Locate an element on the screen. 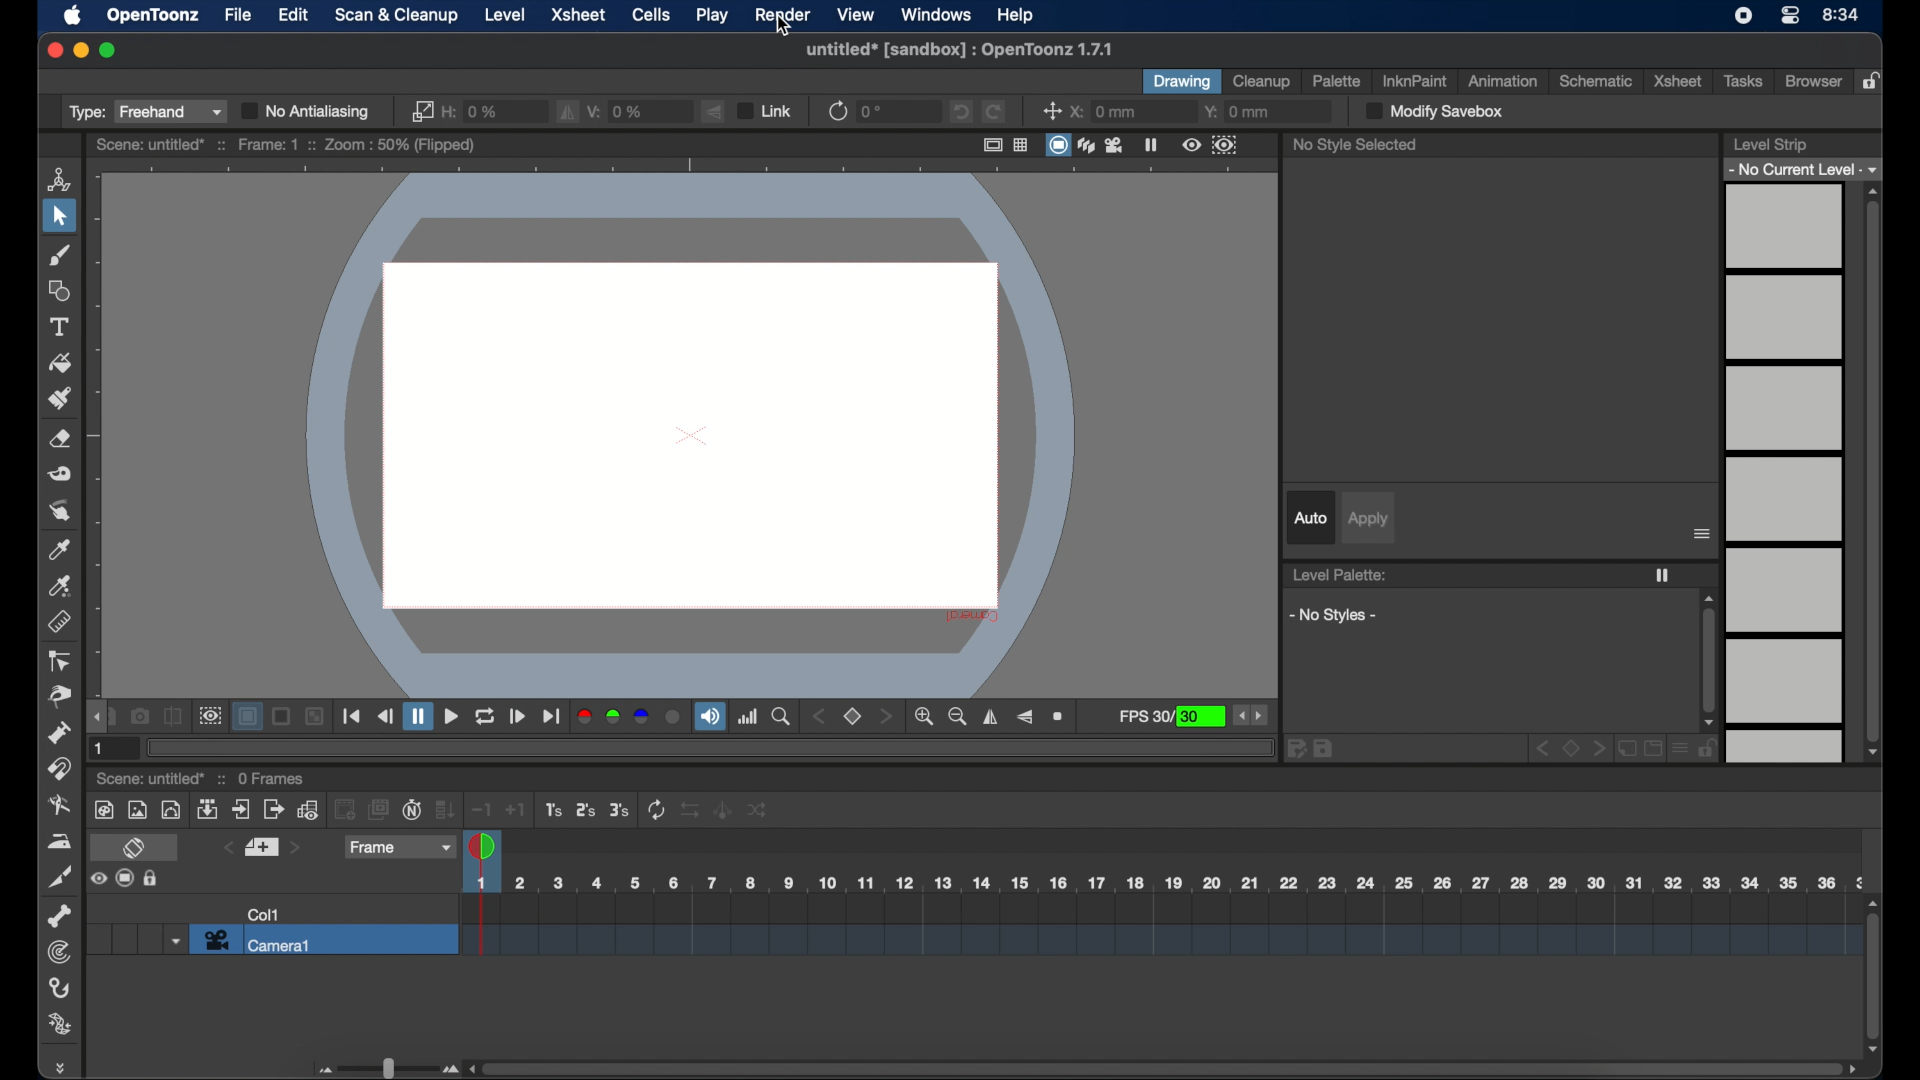 Image resolution: width=1920 pixels, height=1080 pixels.  is located at coordinates (453, 719).